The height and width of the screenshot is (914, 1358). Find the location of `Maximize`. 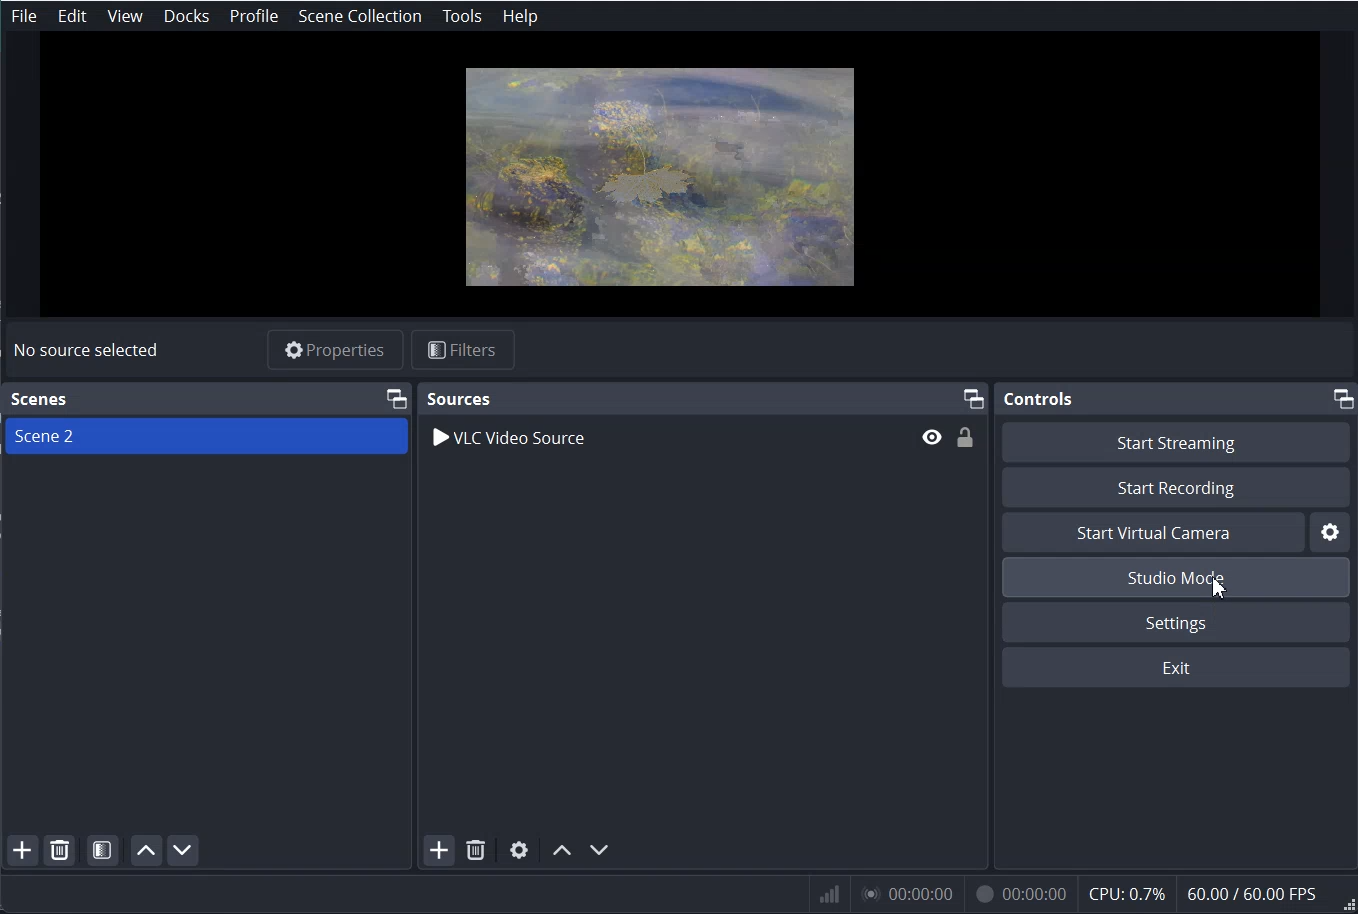

Maximize is located at coordinates (973, 397).